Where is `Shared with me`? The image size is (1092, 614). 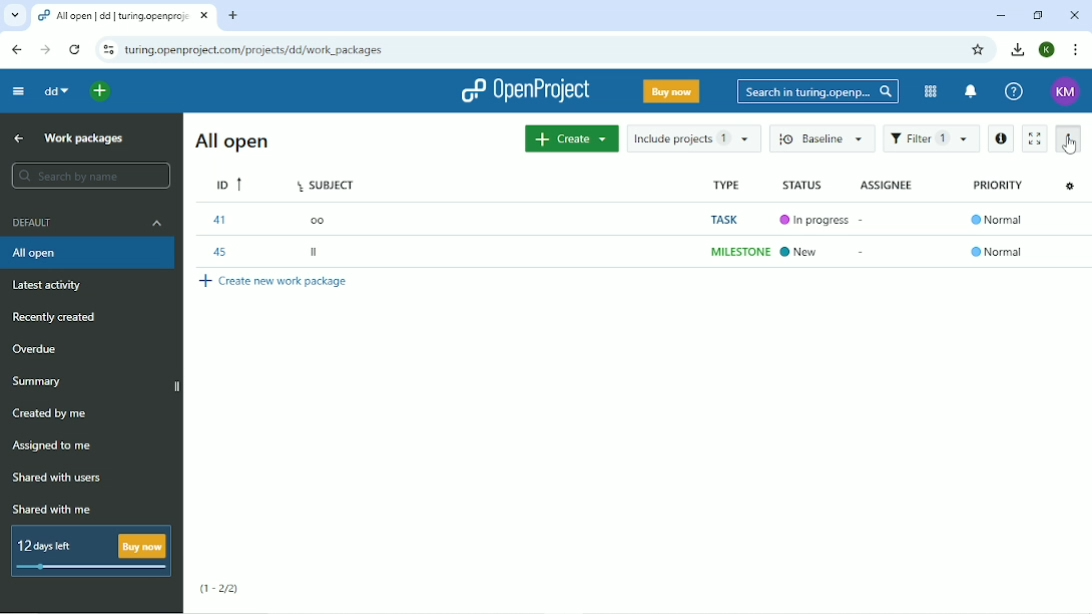
Shared with me is located at coordinates (54, 510).